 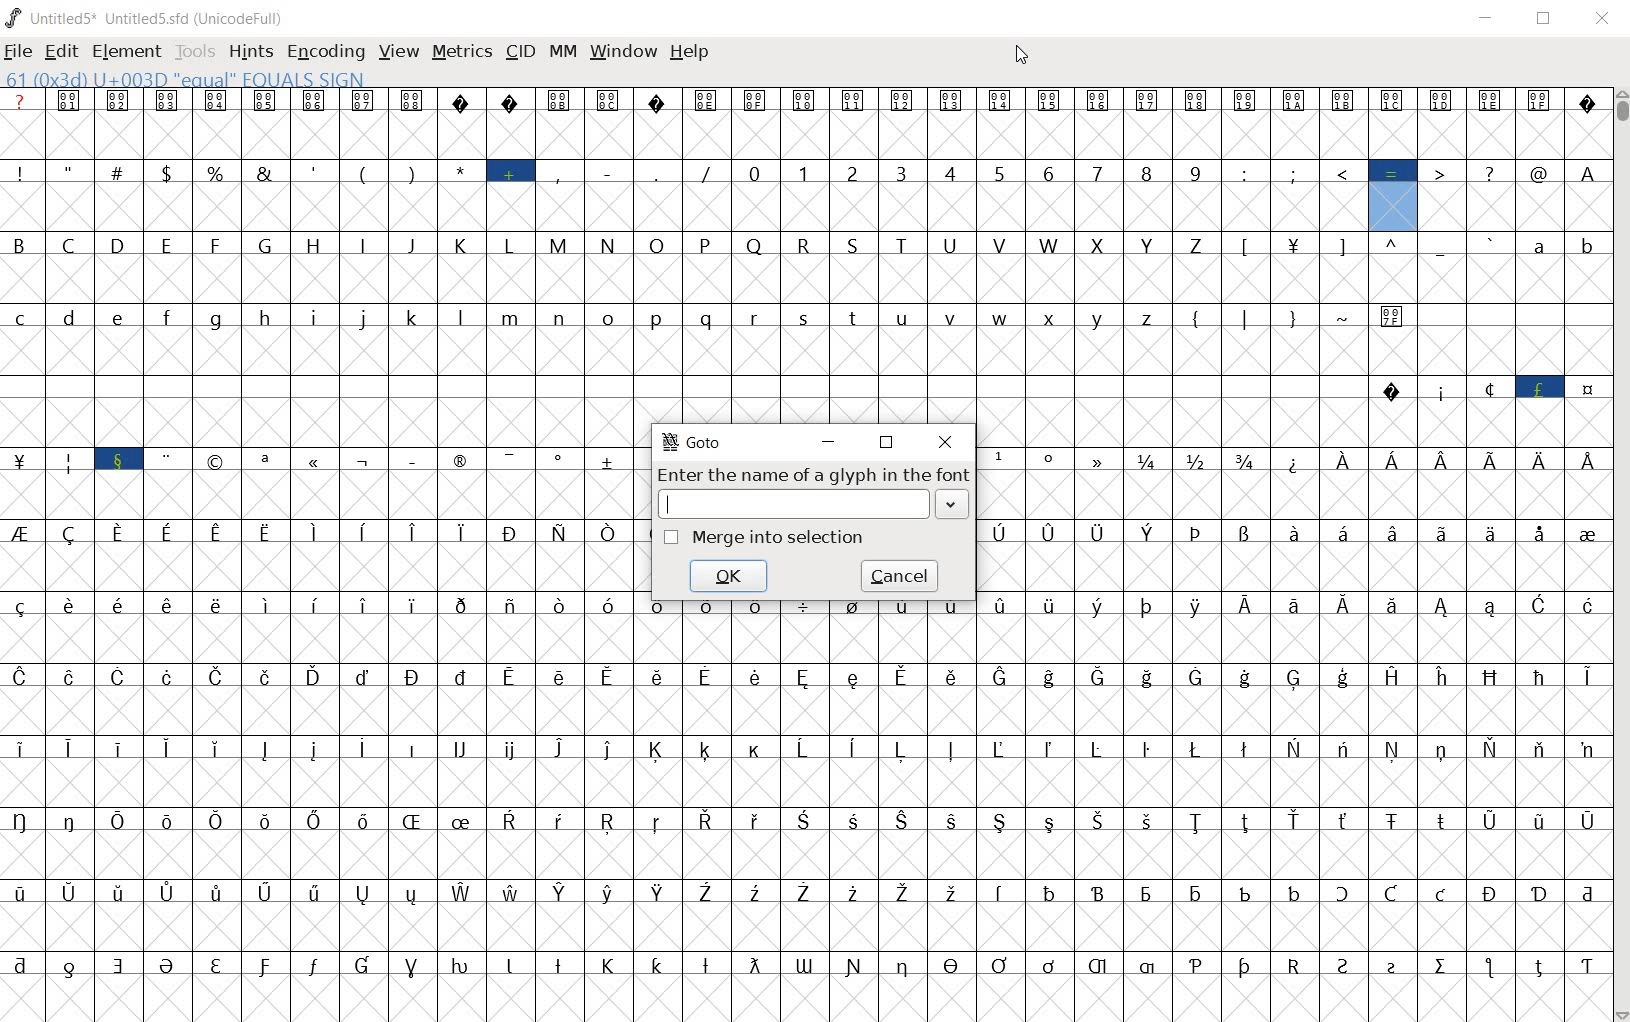 What do you see at coordinates (1120, 255) in the screenshot?
I see `glyph characters` at bounding box center [1120, 255].